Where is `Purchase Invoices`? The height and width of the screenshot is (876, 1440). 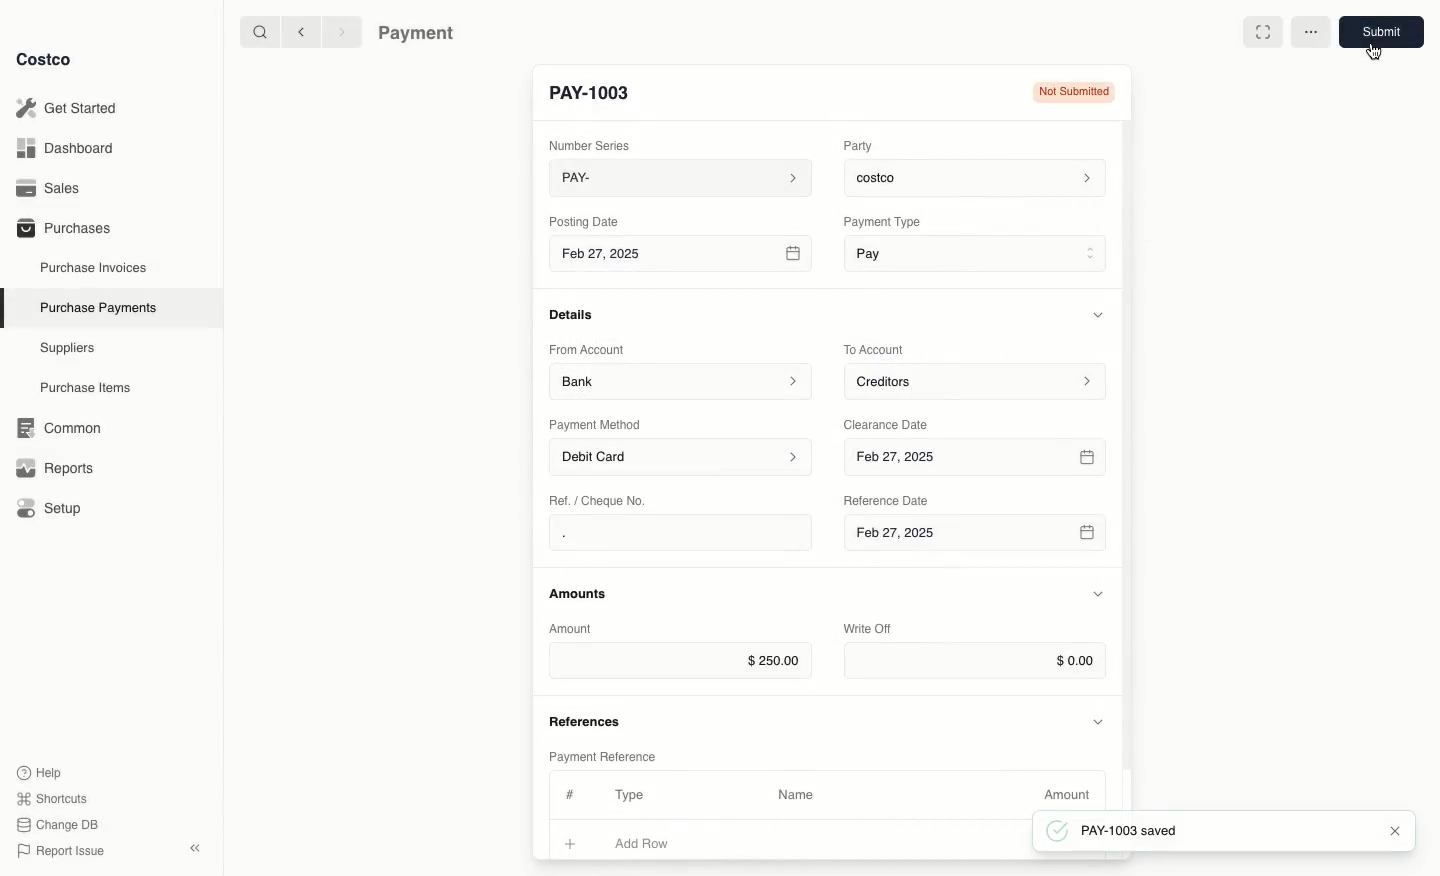 Purchase Invoices is located at coordinates (95, 267).